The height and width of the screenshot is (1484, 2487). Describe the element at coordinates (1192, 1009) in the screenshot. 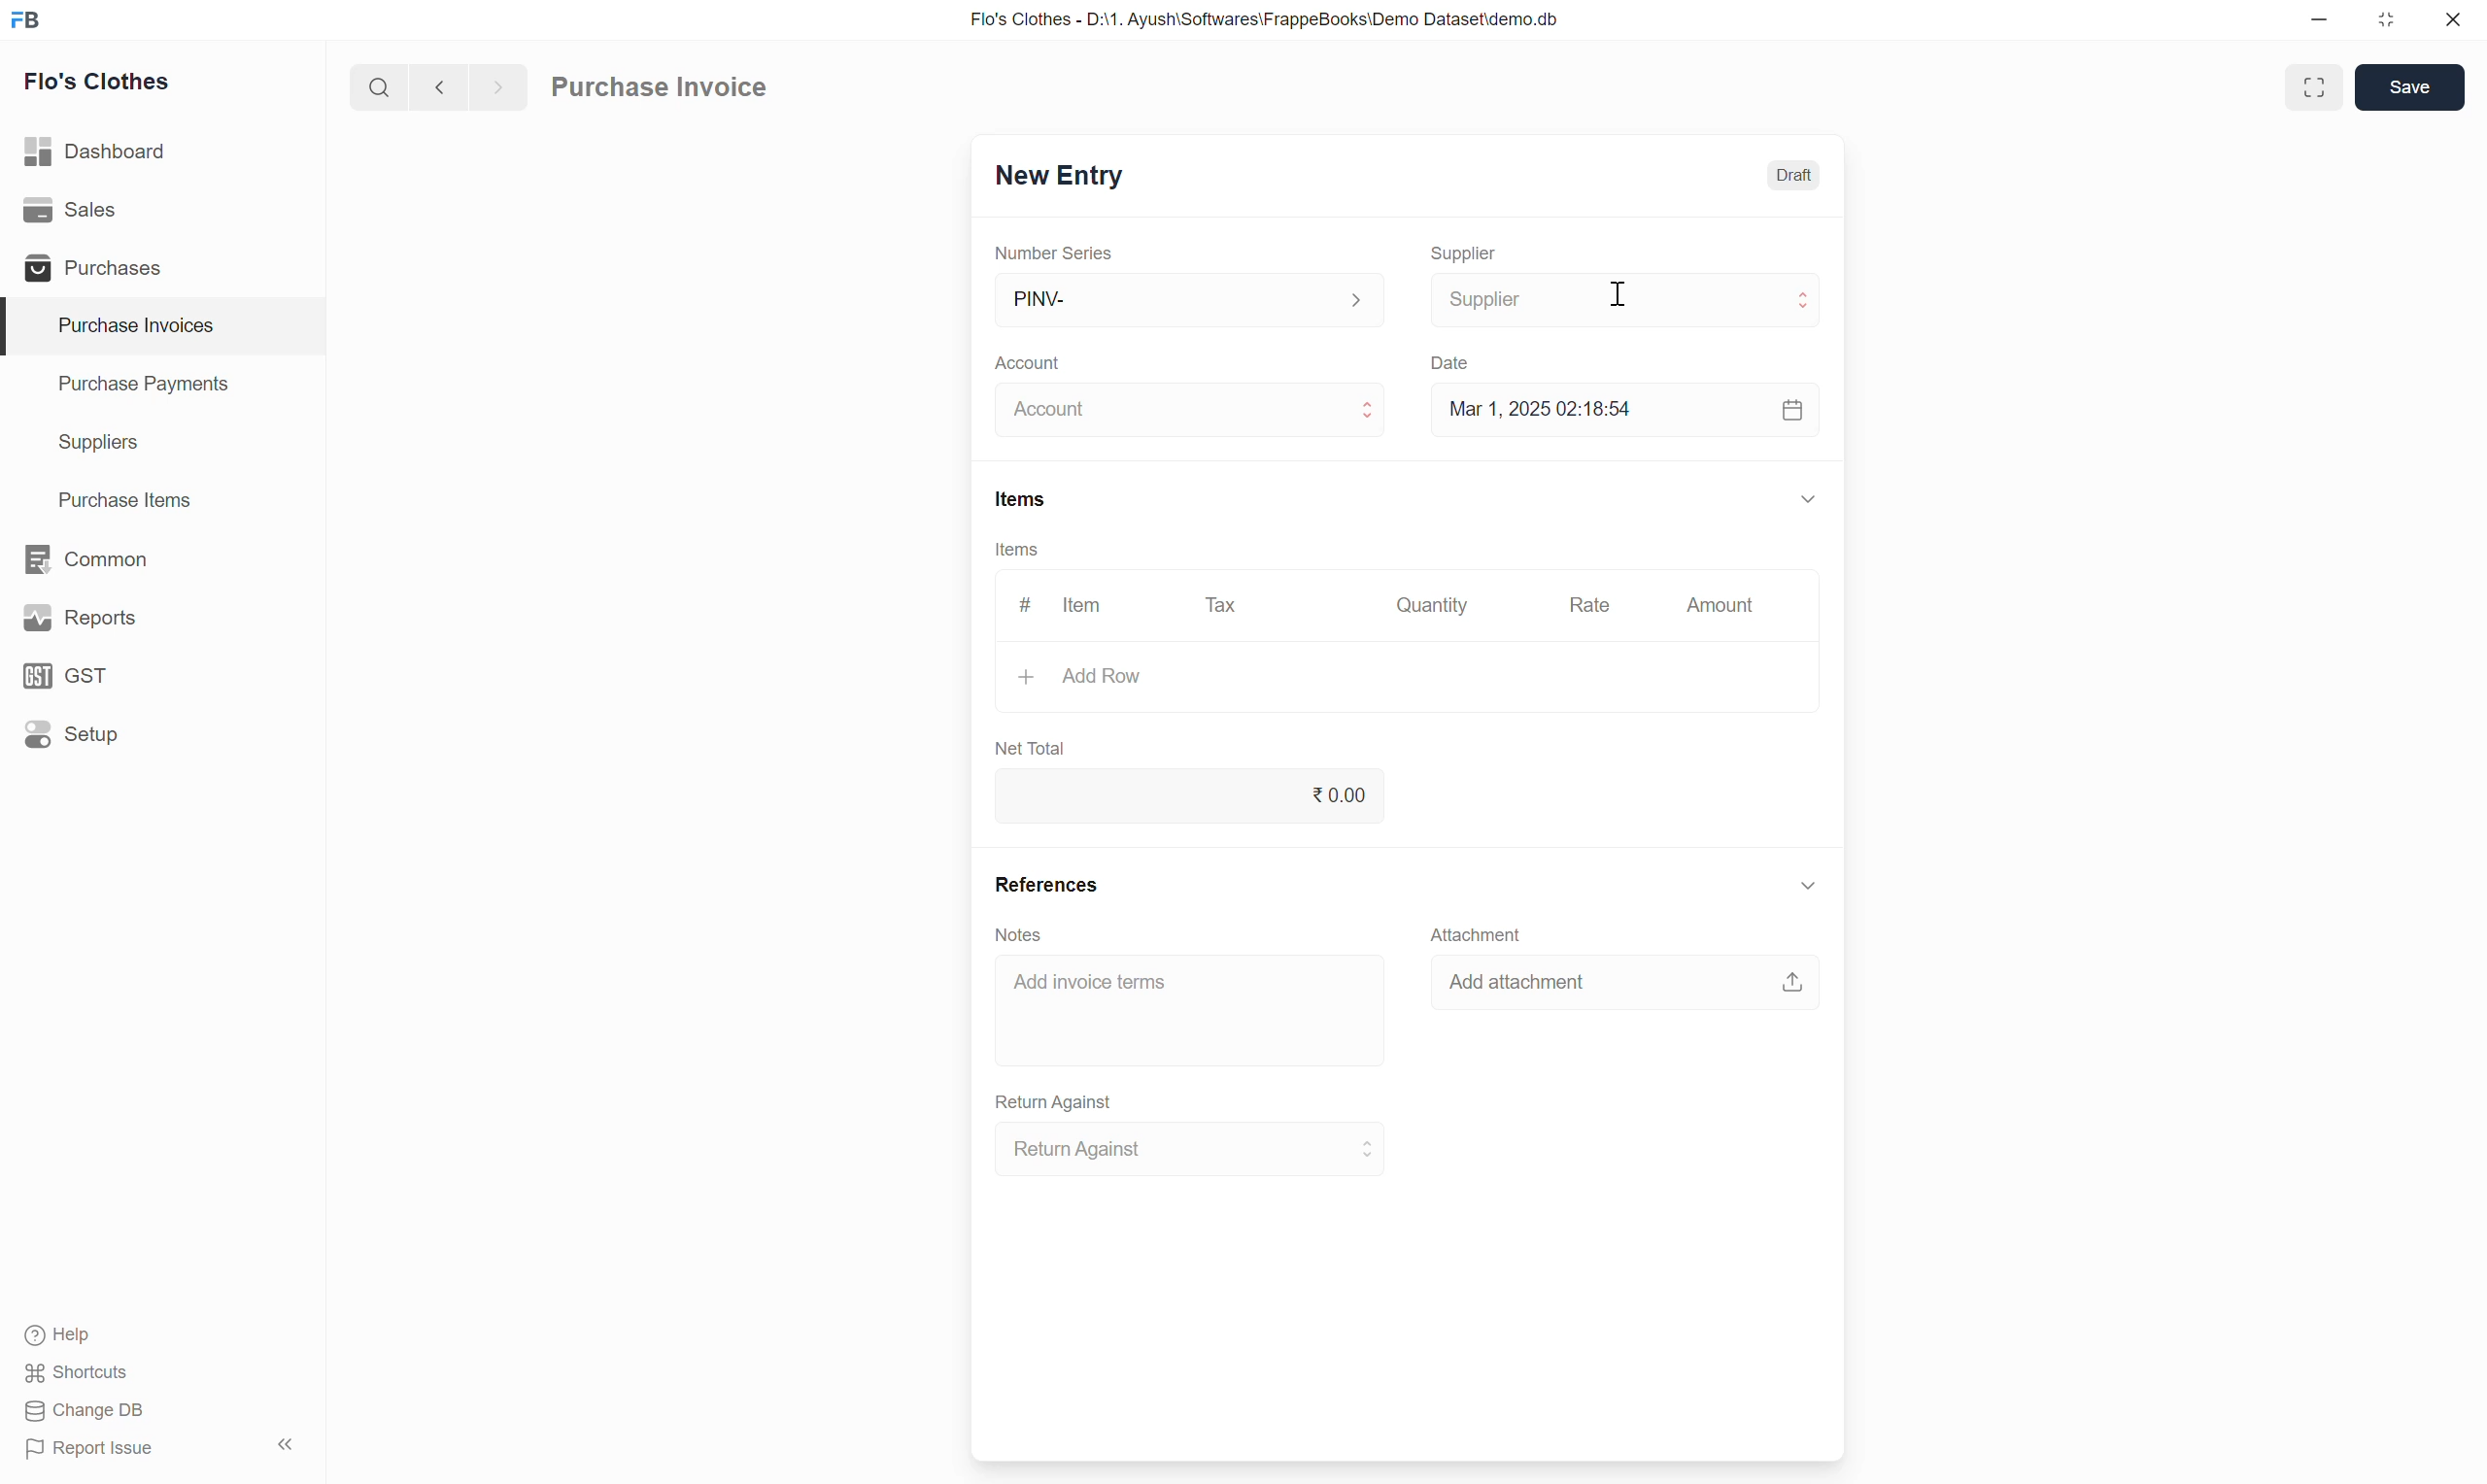

I see `Add invoice terms` at that location.